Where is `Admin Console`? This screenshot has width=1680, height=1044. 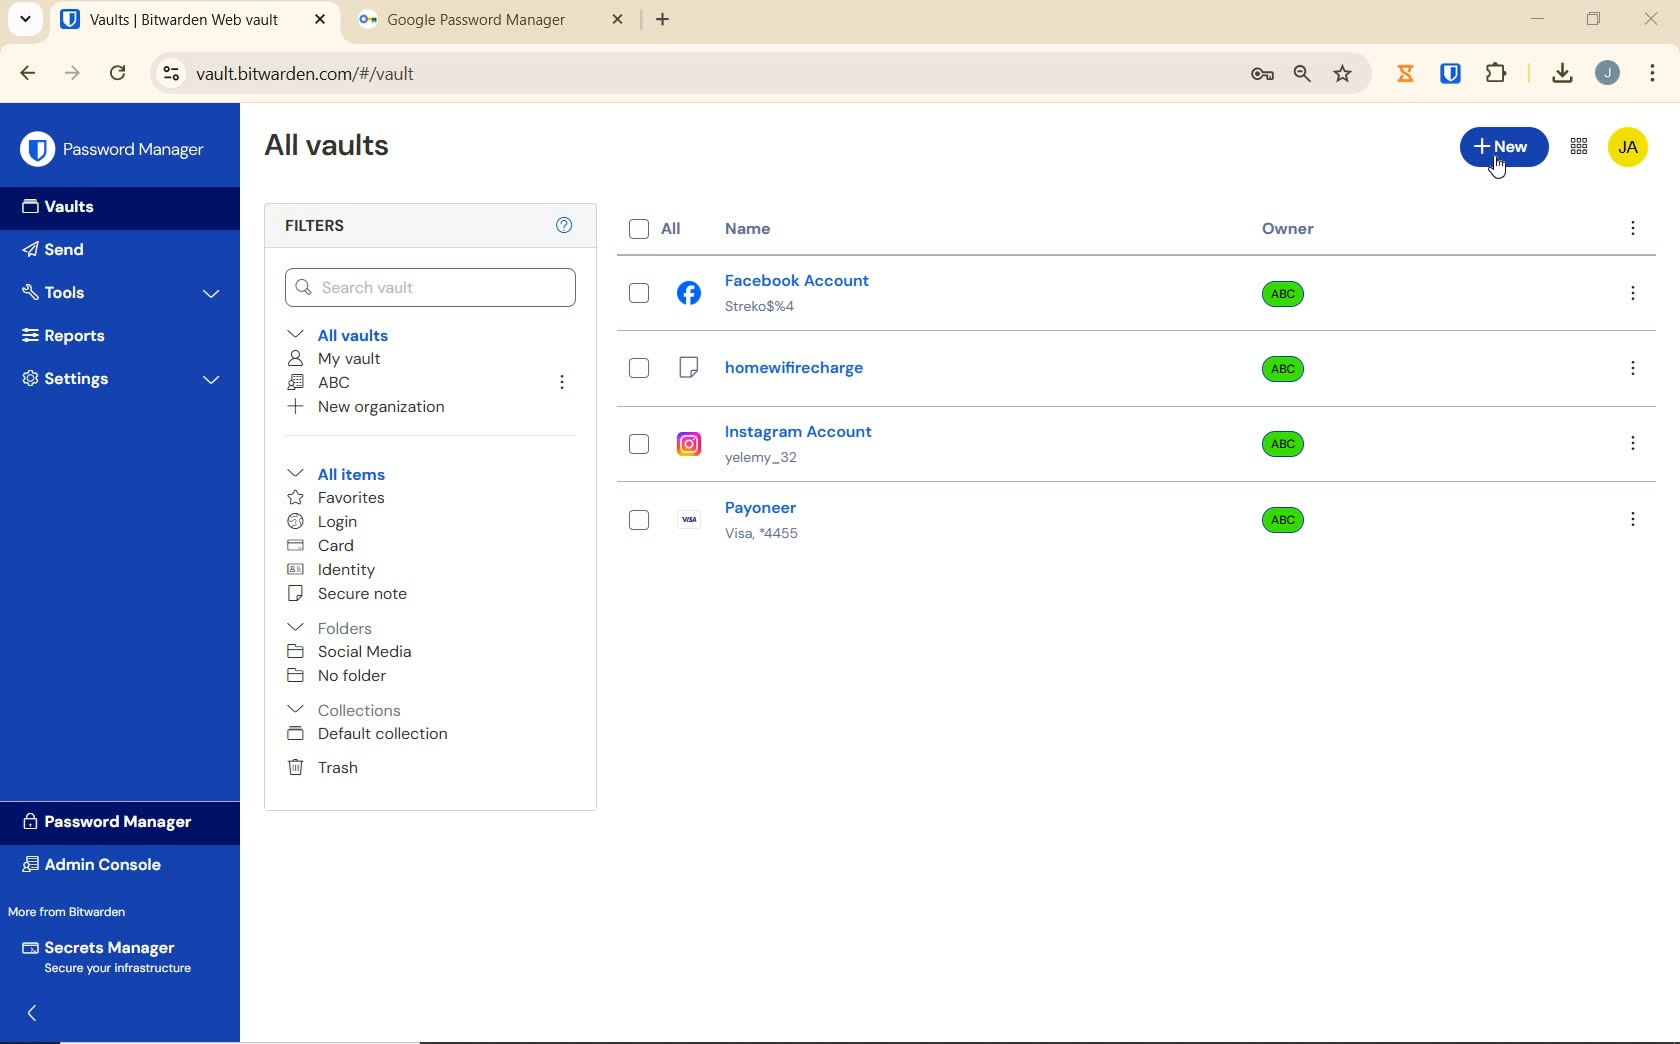 Admin Console is located at coordinates (98, 867).